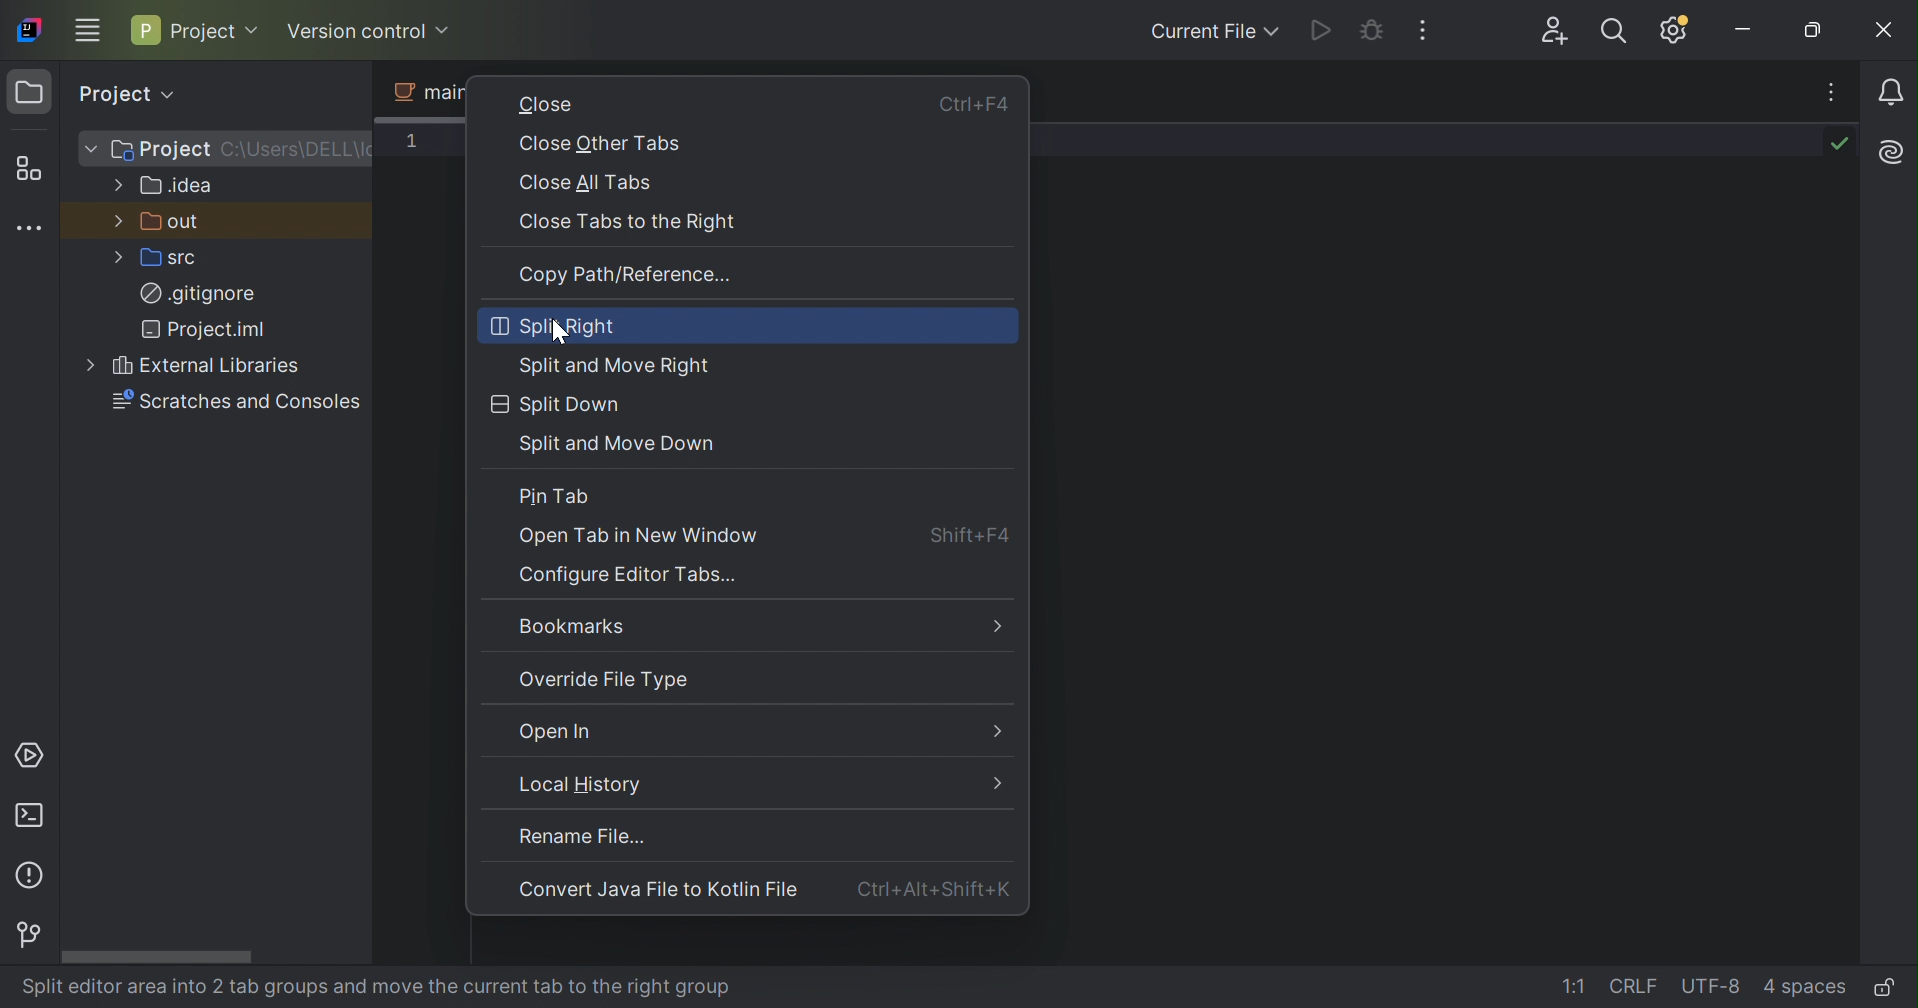  What do you see at coordinates (208, 332) in the screenshot?
I see `Project.iml` at bounding box center [208, 332].